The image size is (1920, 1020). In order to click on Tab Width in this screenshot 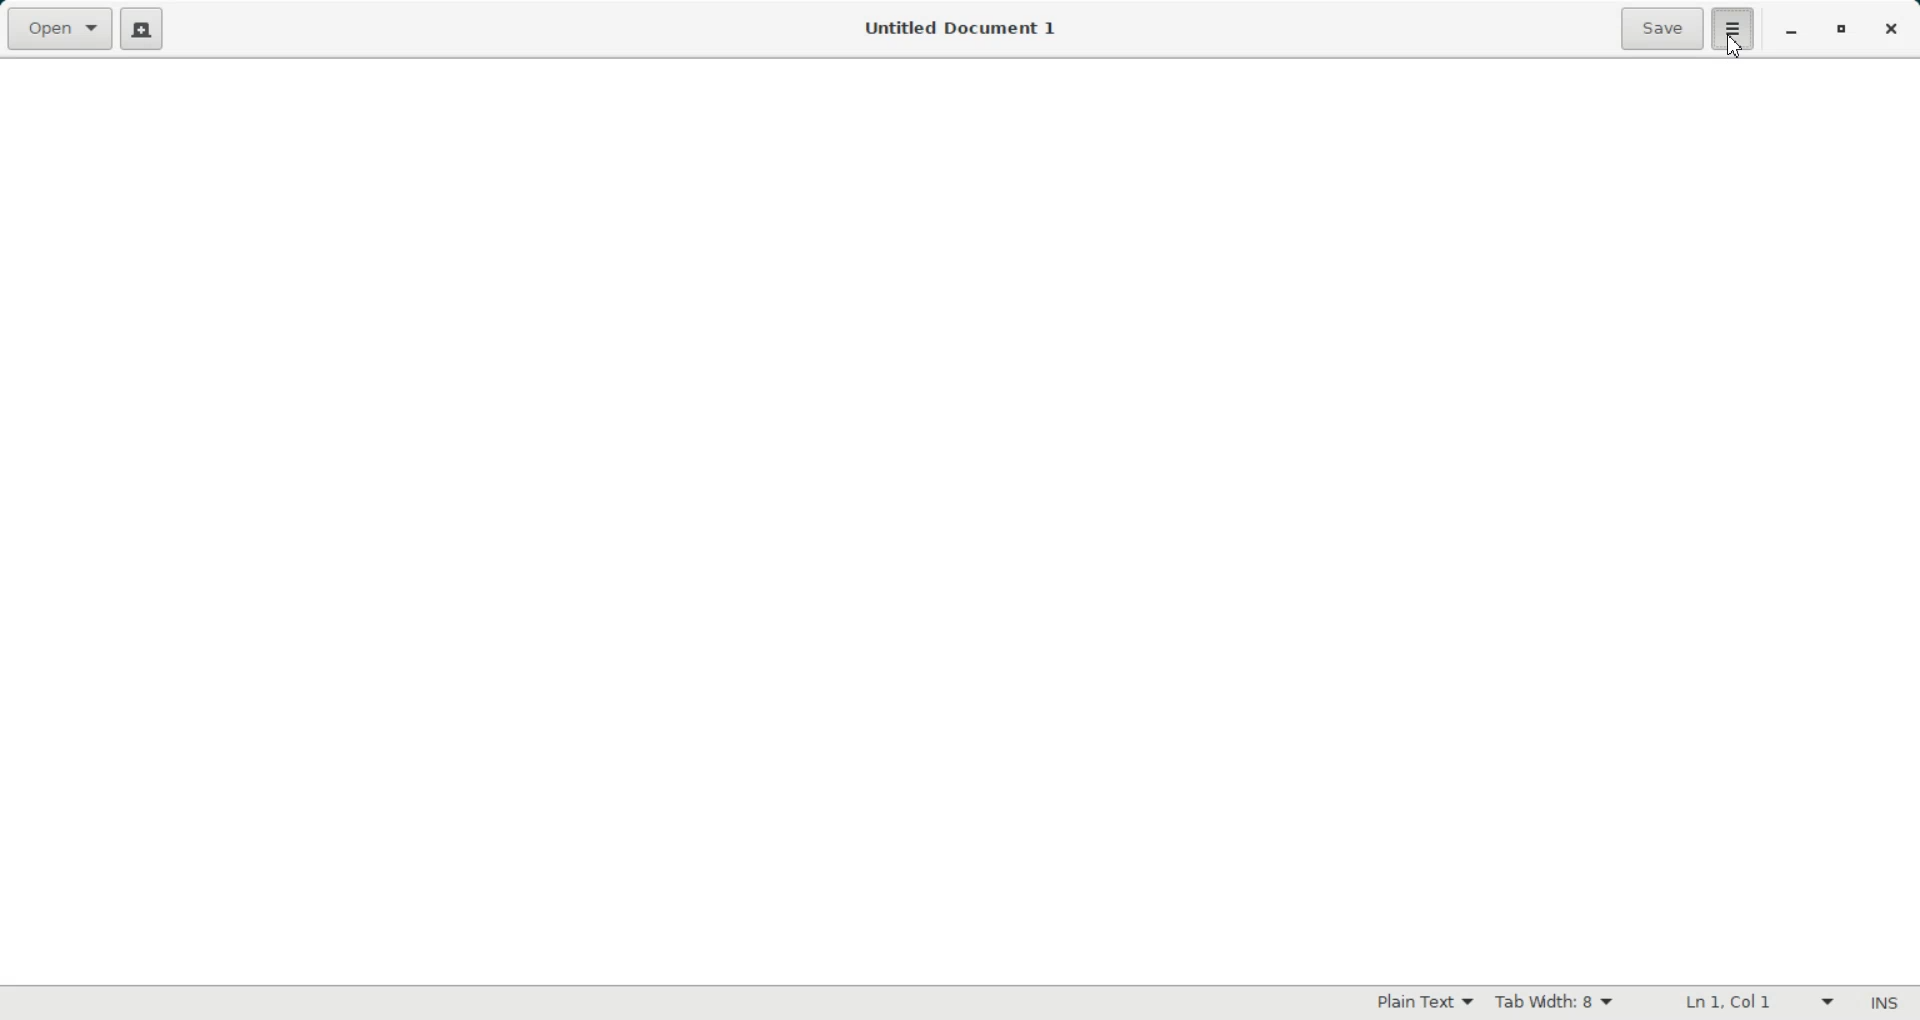, I will do `click(1554, 1003)`.